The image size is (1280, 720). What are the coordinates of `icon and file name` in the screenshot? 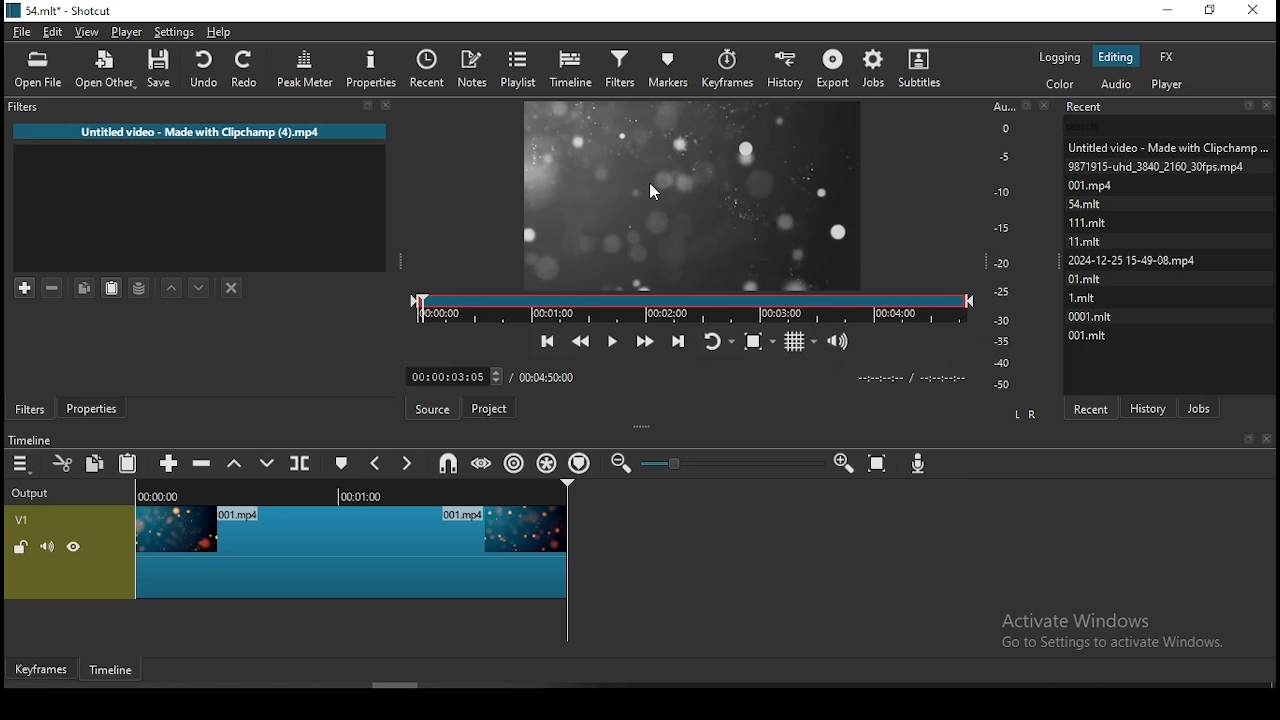 It's located at (63, 11).